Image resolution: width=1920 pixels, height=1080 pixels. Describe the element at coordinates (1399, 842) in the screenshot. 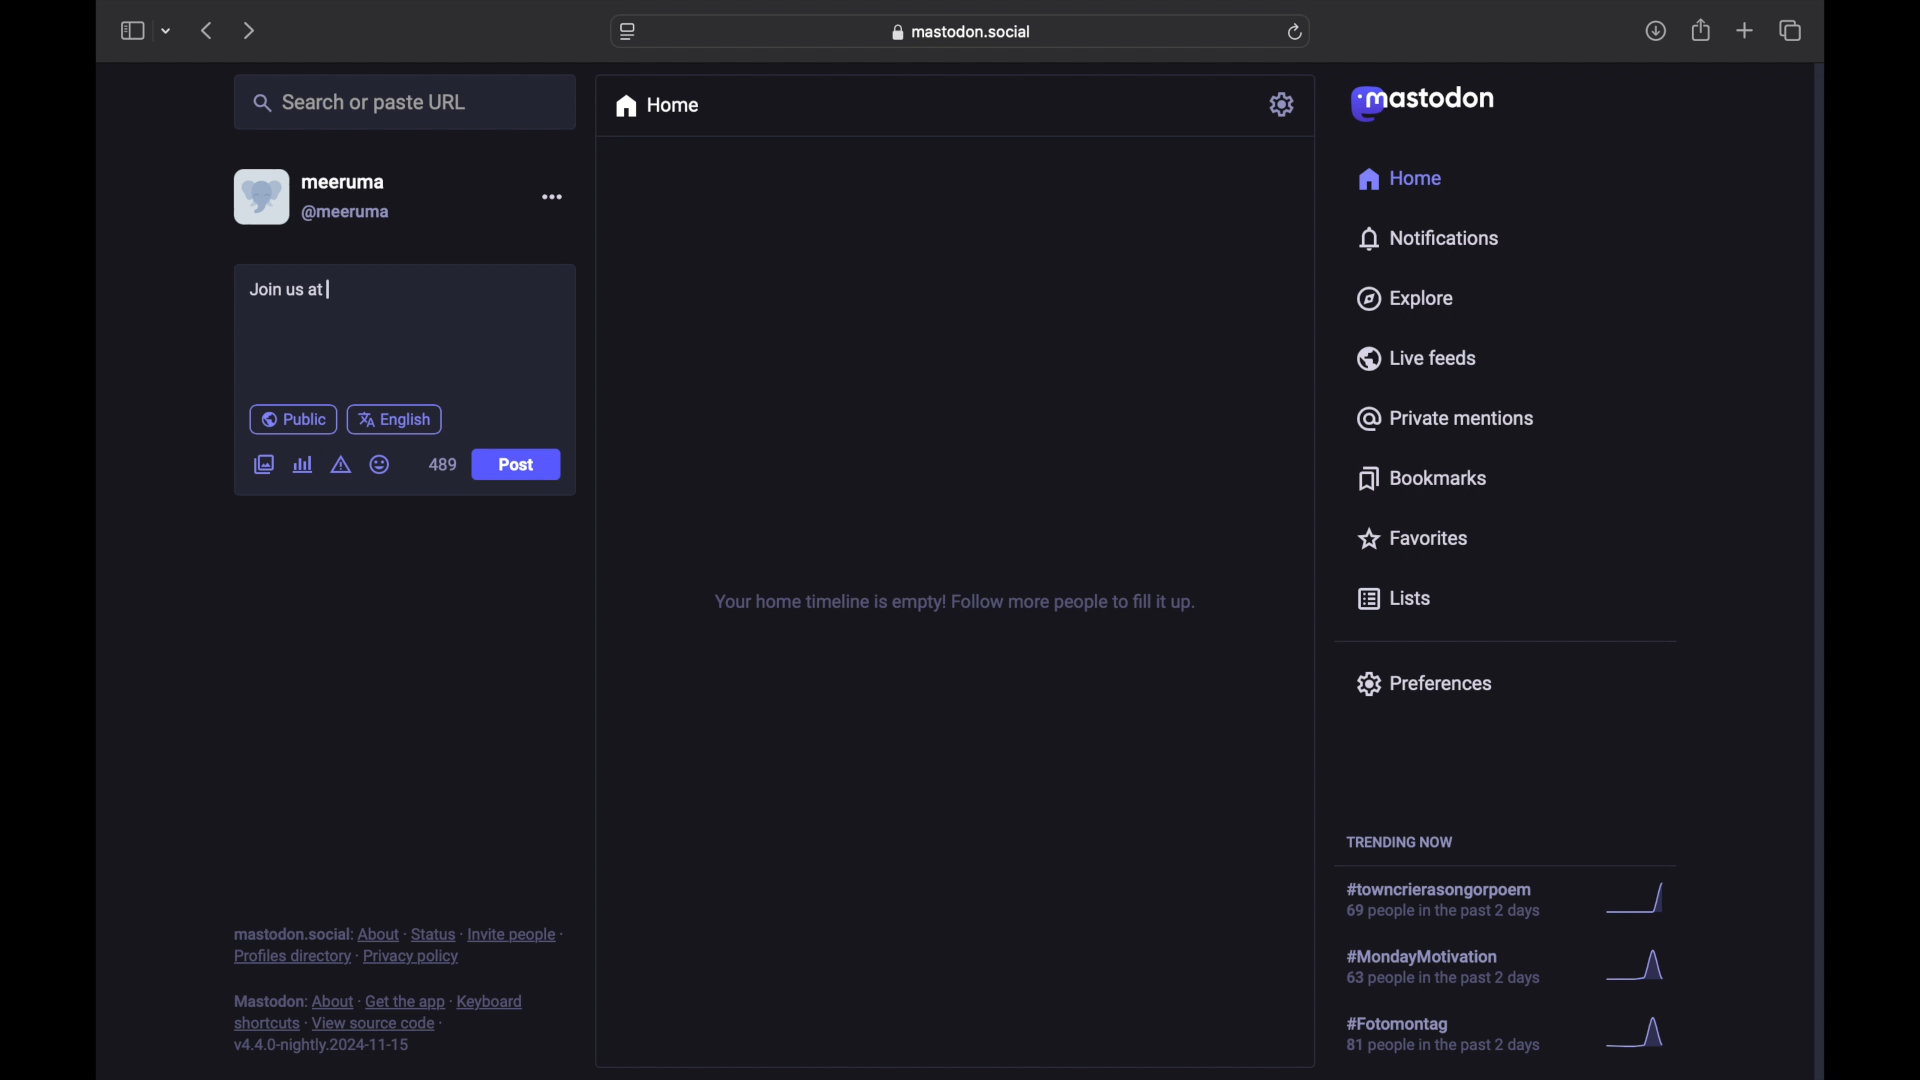

I see `trending now` at that location.